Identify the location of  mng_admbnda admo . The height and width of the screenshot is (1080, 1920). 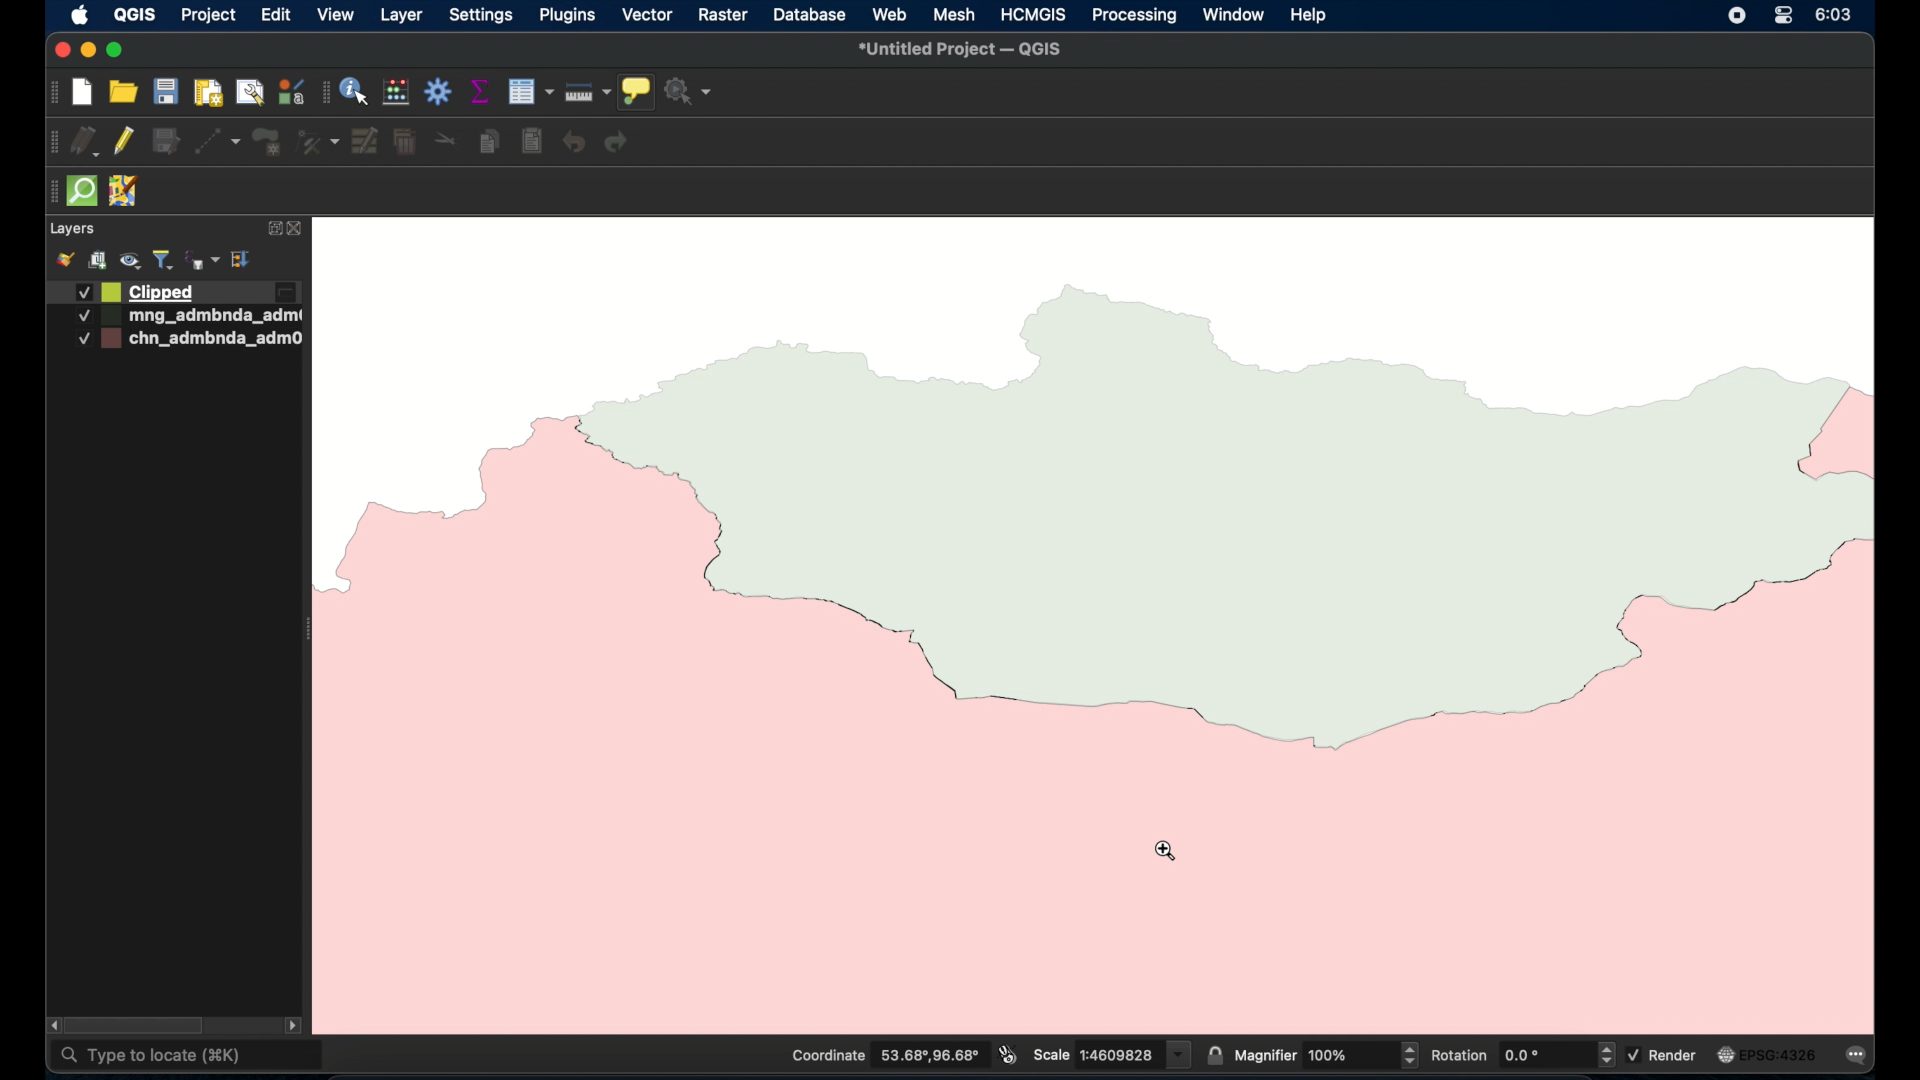
(184, 316).